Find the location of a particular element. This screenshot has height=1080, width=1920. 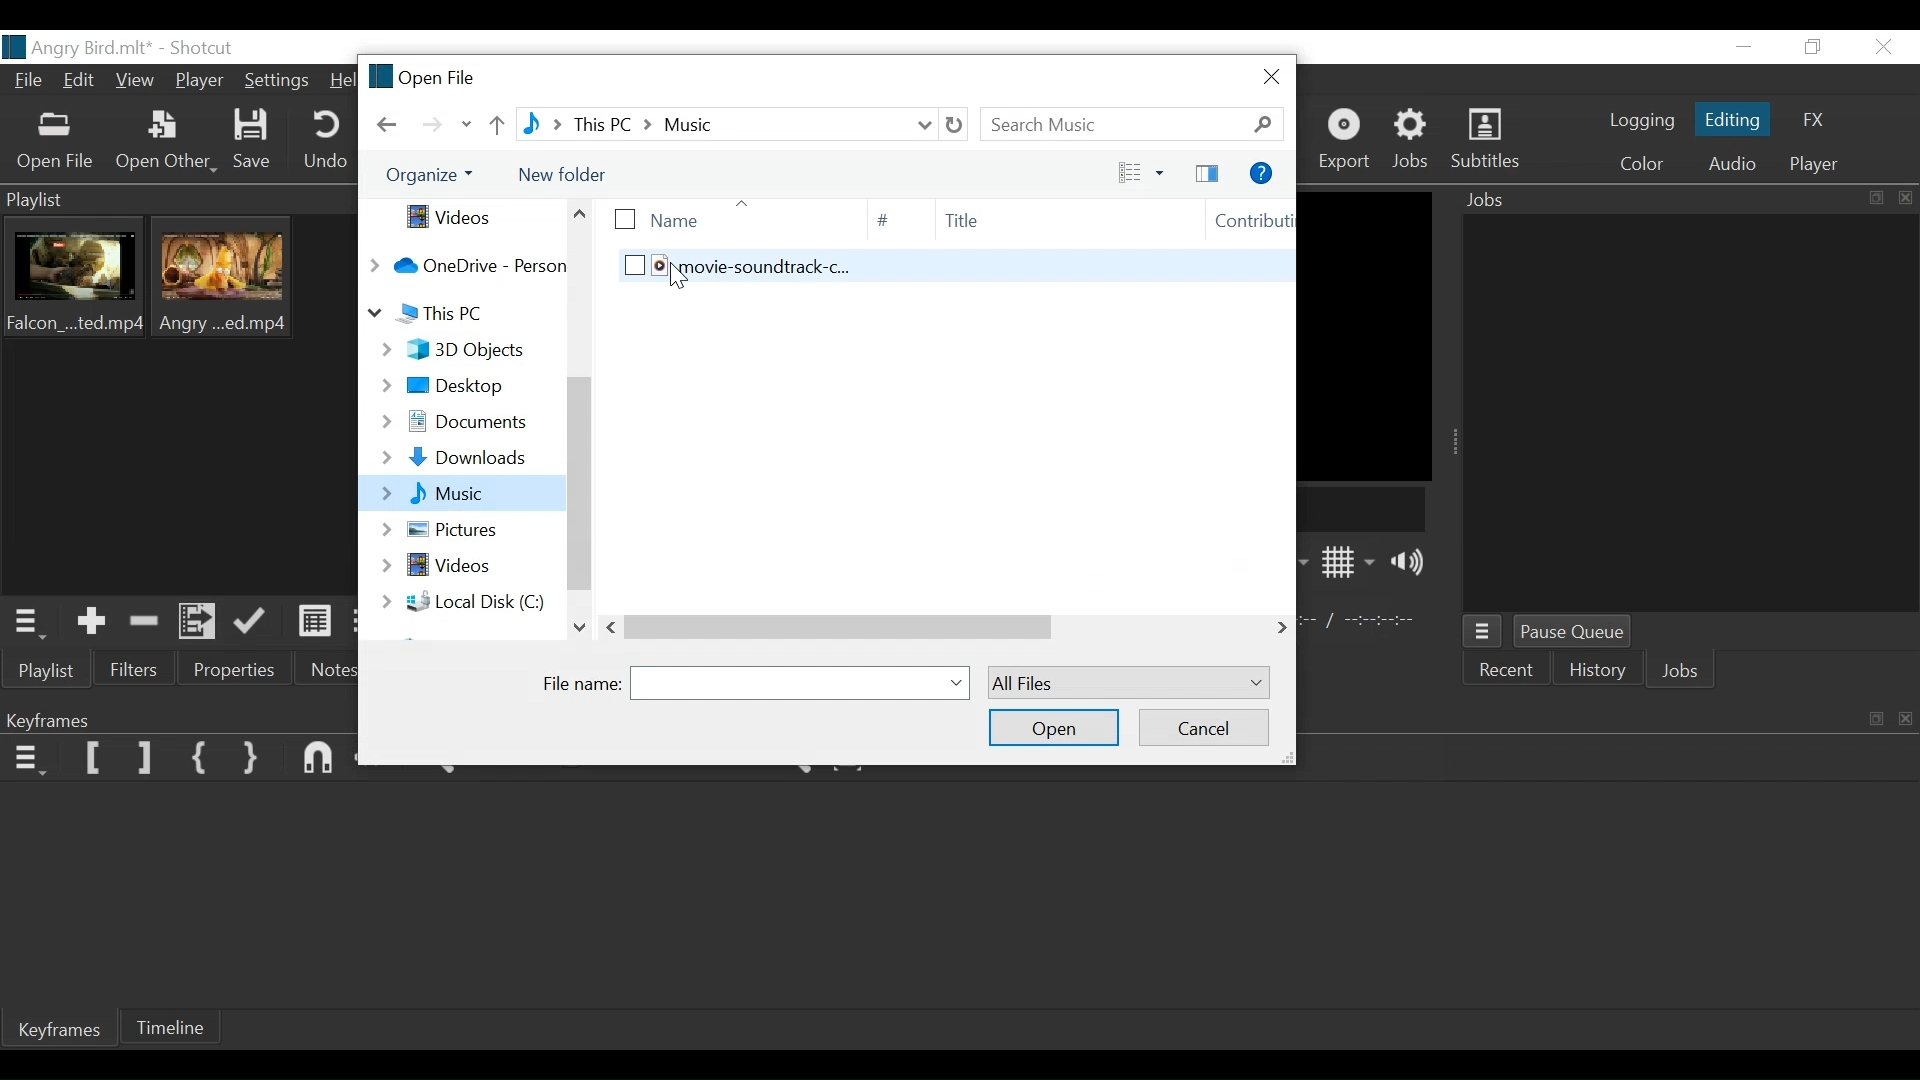

Keyframe menu is located at coordinates (26, 761).